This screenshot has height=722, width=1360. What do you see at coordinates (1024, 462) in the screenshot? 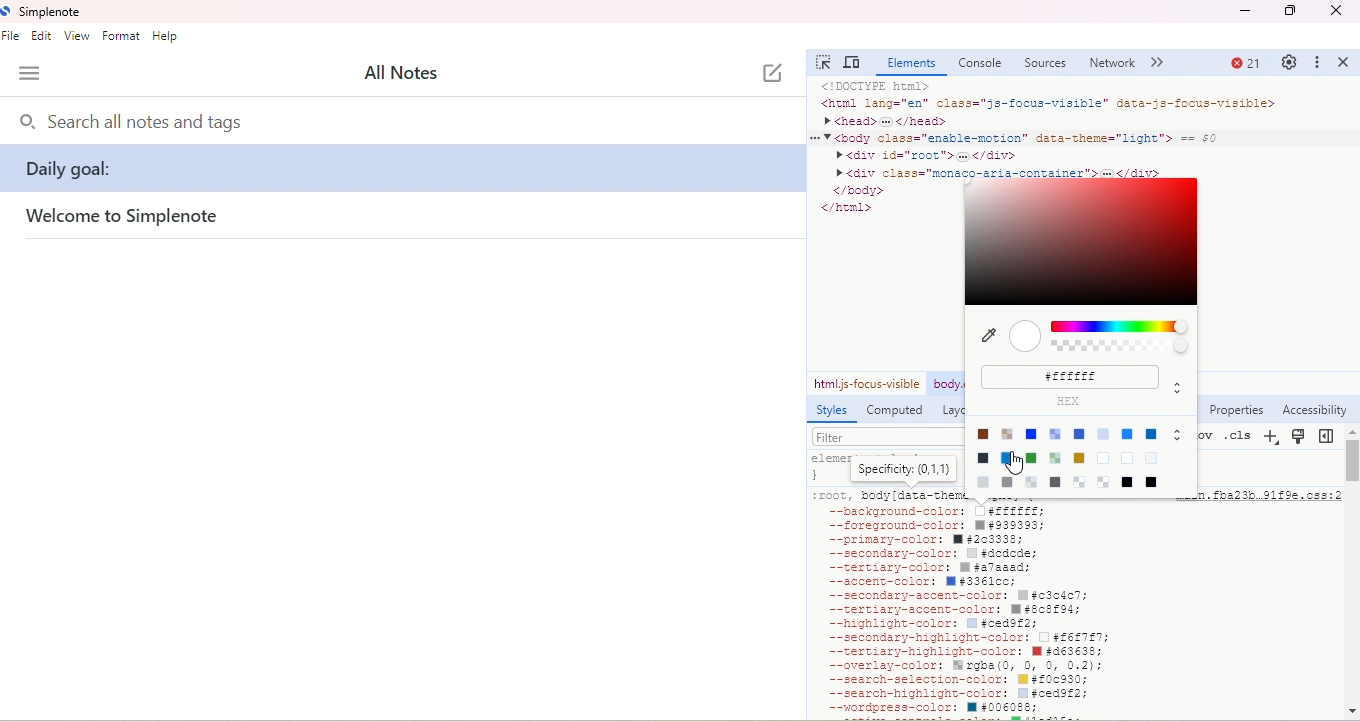
I see `cursor movement` at bounding box center [1024, 462].